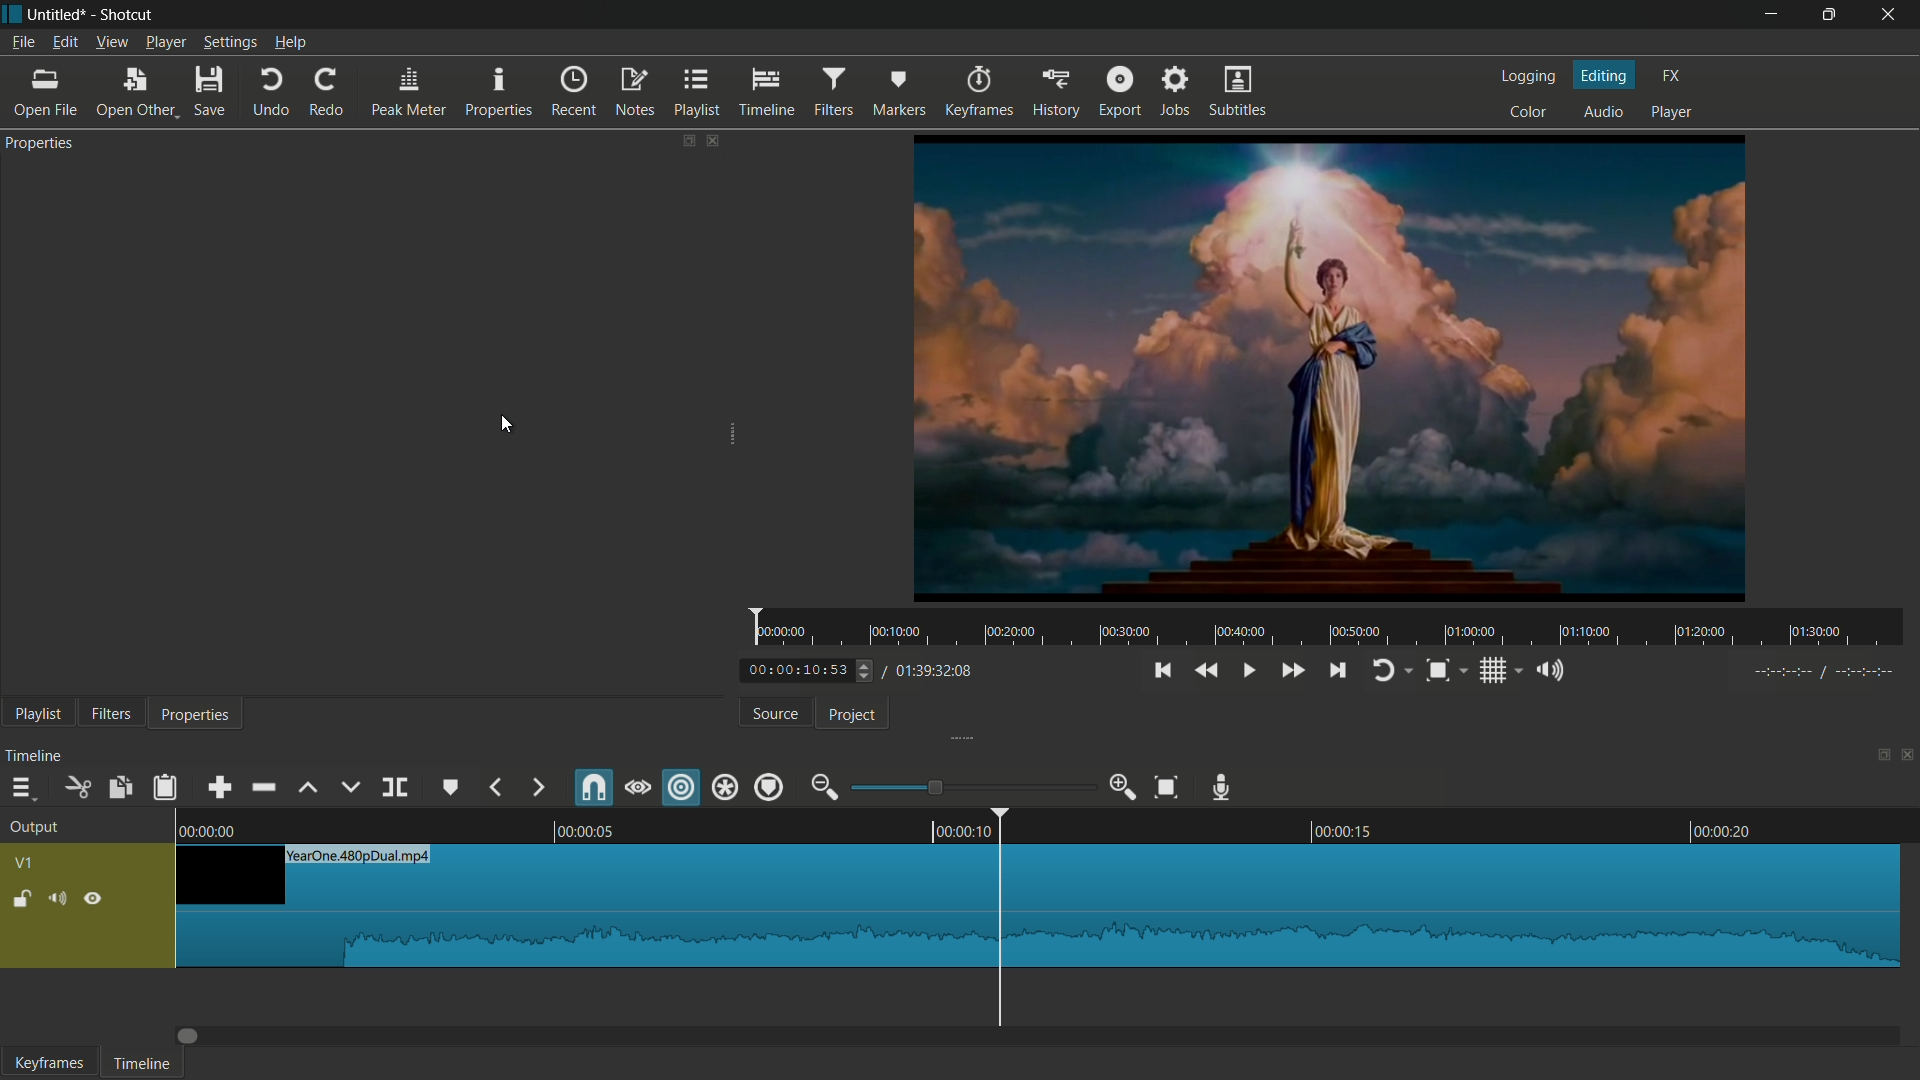 This screenshot has width=1920, height=1080. Describe the element at coordinates (1329, 630) in the screenshot. I see `time` at that location.